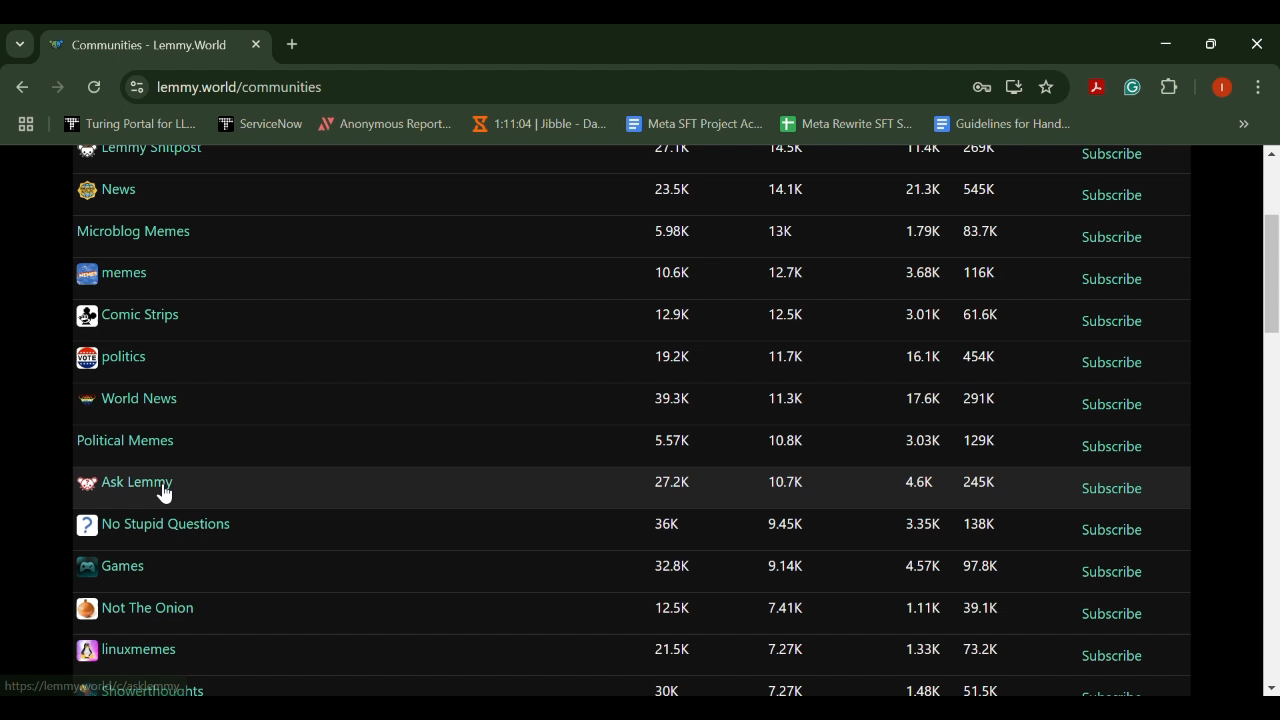 This screenshot has width=1280, height=720. What do you see at coordinates (678, 611) in the screenshot?
I see `12.5K` at bounding box center [678, 611].